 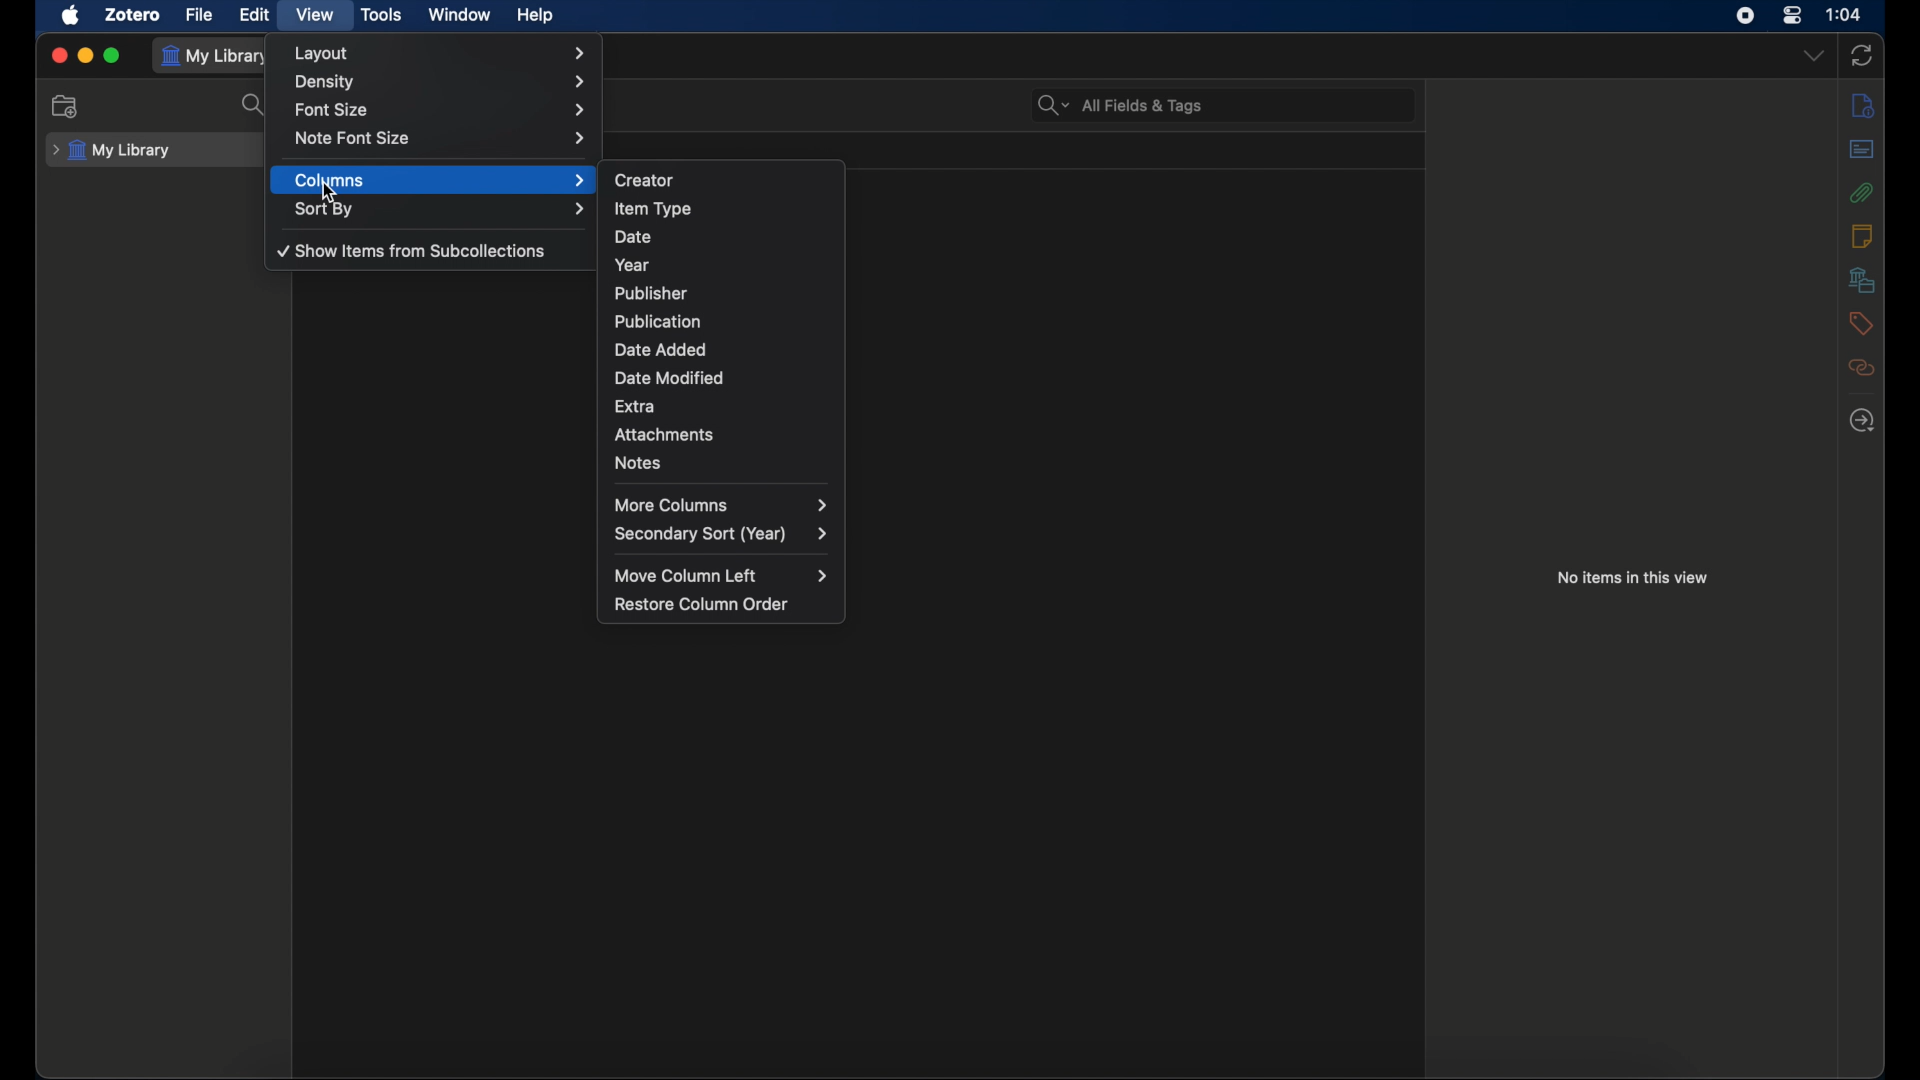 I want to click on restore column order, so click(x=702, y=603).